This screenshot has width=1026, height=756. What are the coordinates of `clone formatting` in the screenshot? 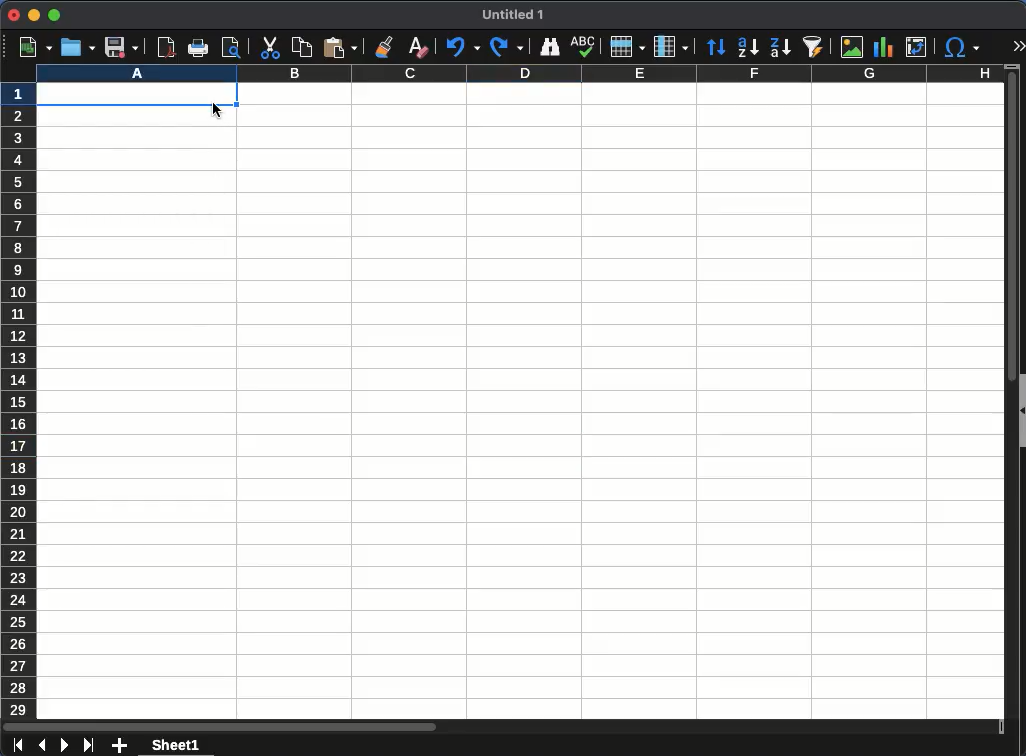 It's located at (386, 48).